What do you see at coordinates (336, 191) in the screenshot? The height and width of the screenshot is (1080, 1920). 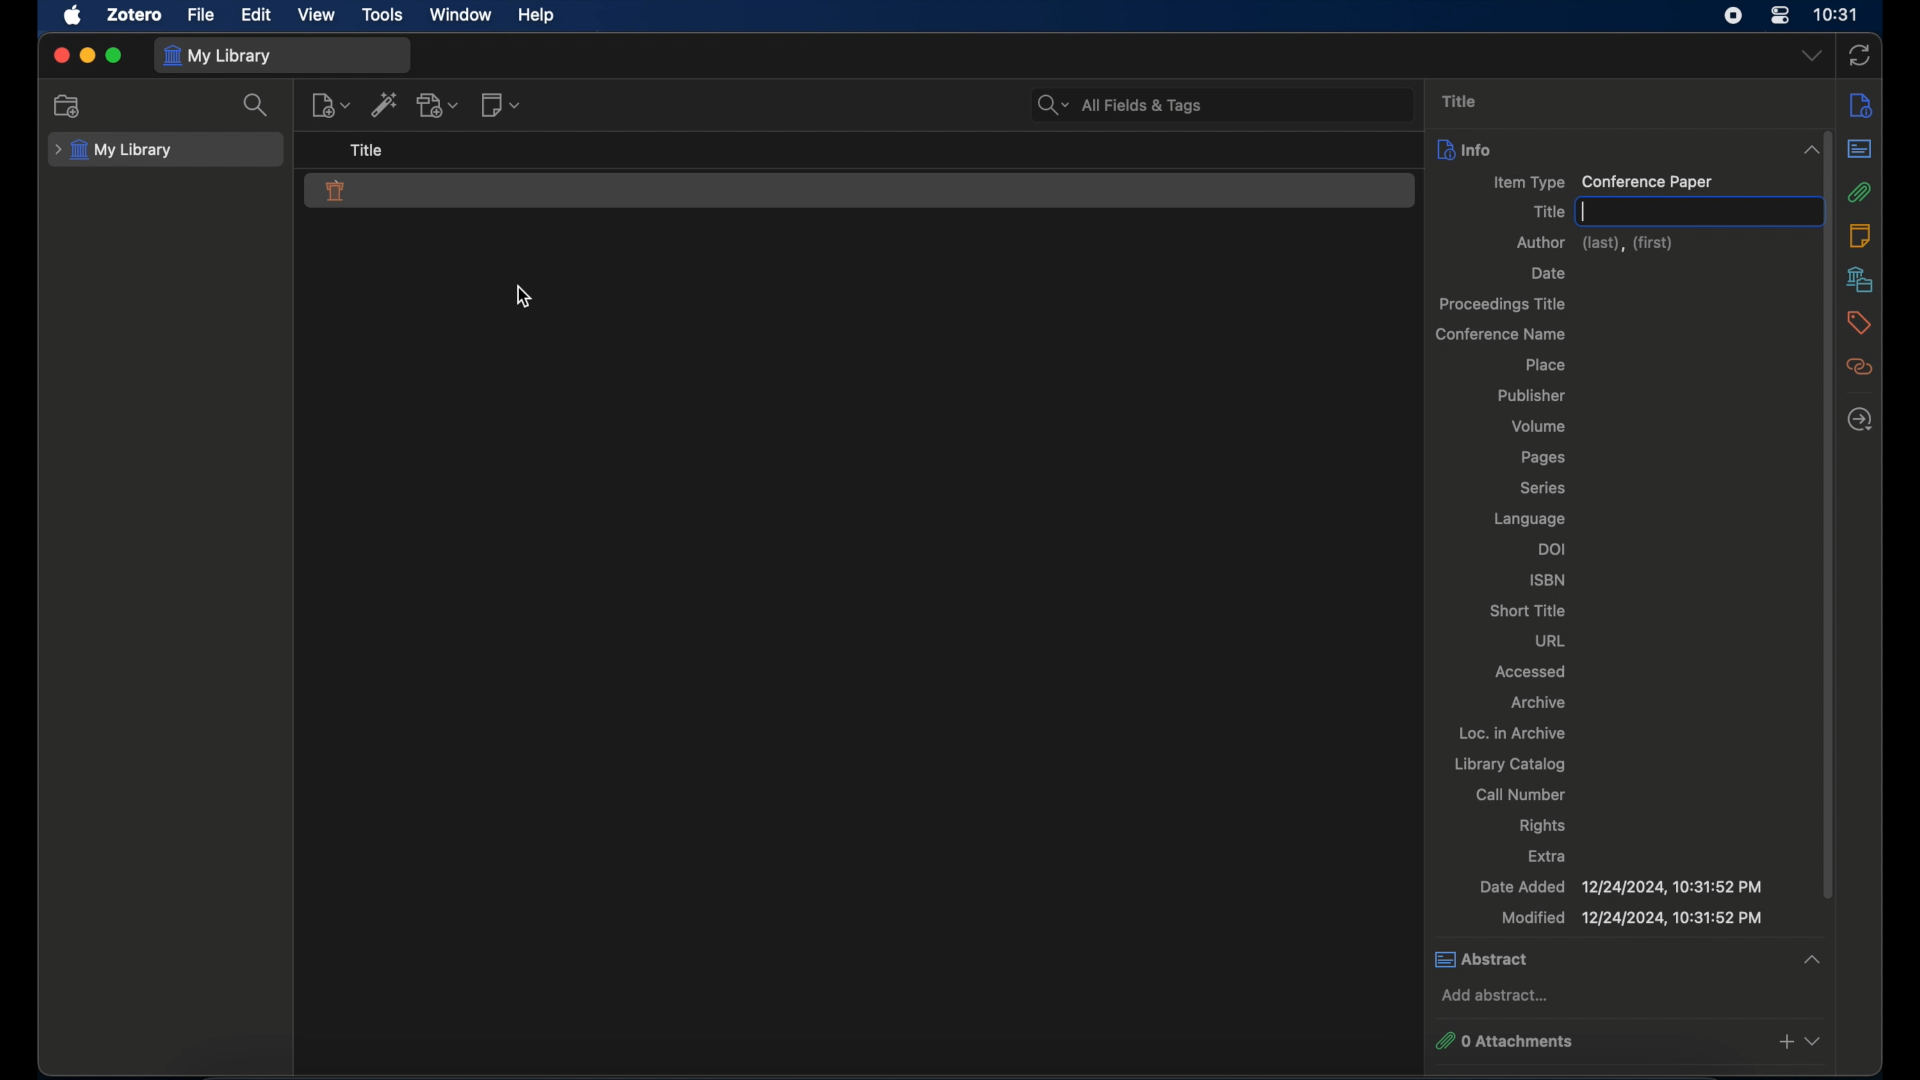 I see `conference paper` at bounding box center [336, 191].